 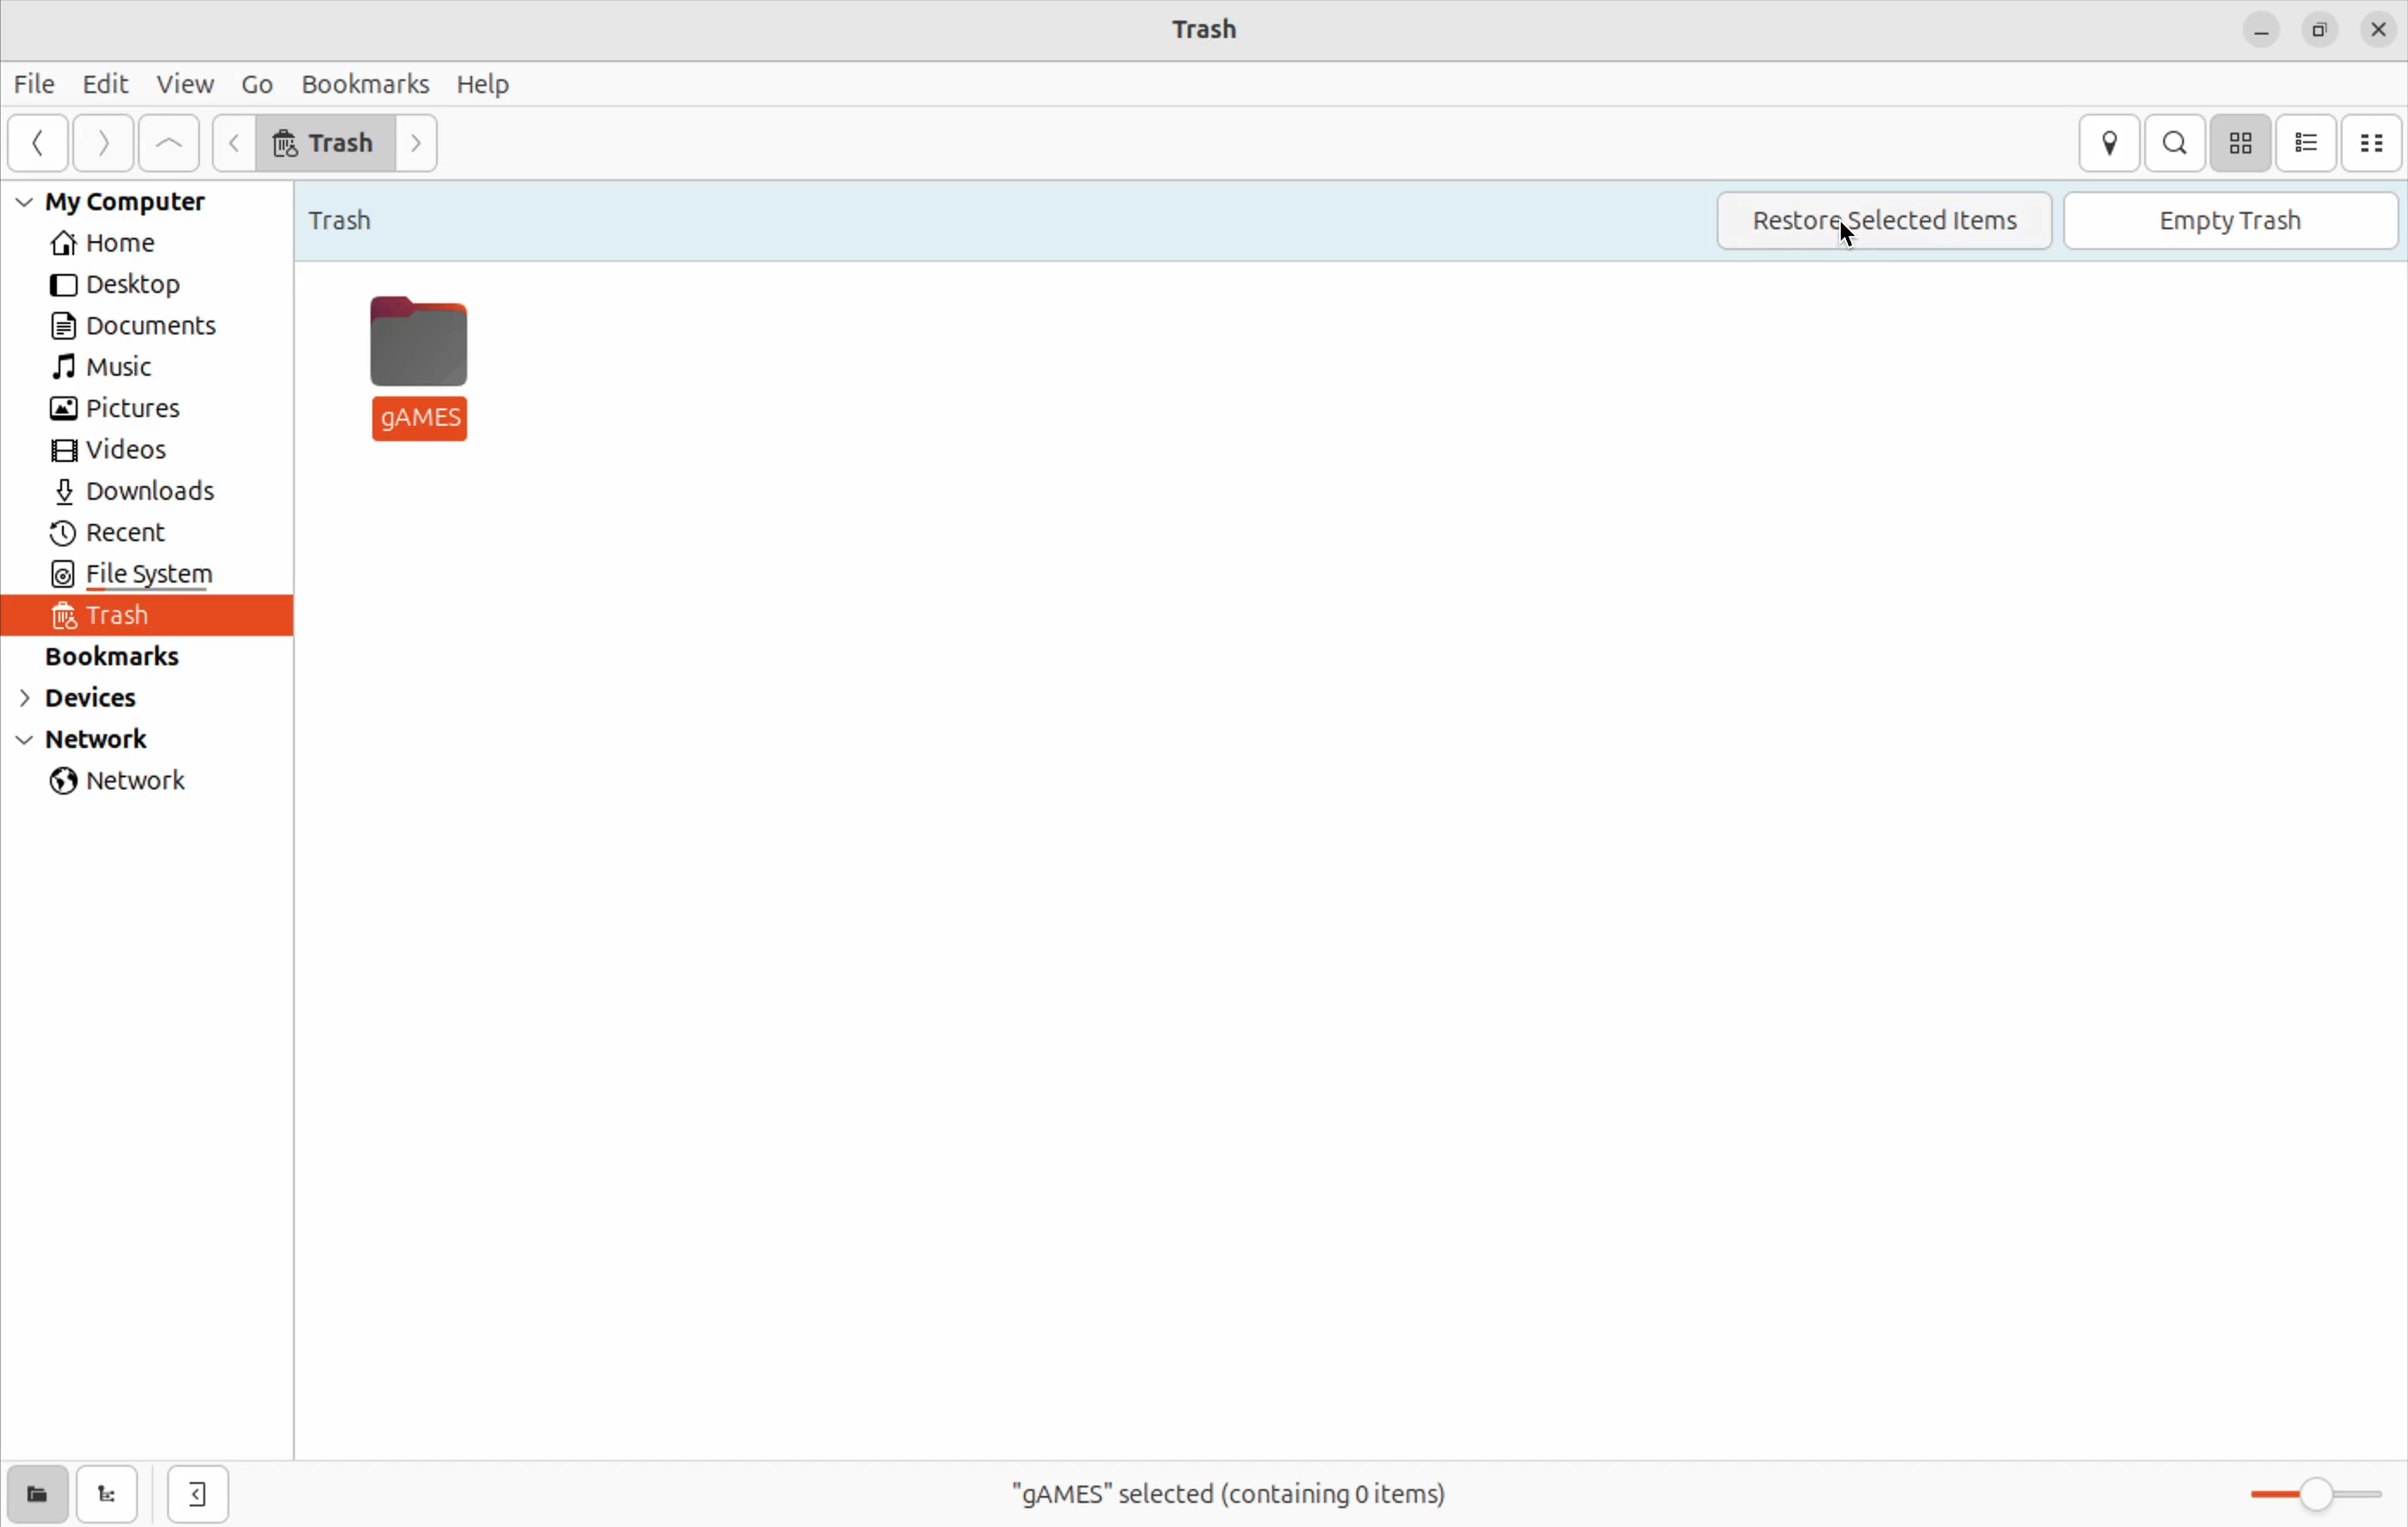 What do you see at coordinates (129, 286) in the screenshot?
I see `desktop` at bounding box center [129, 286].